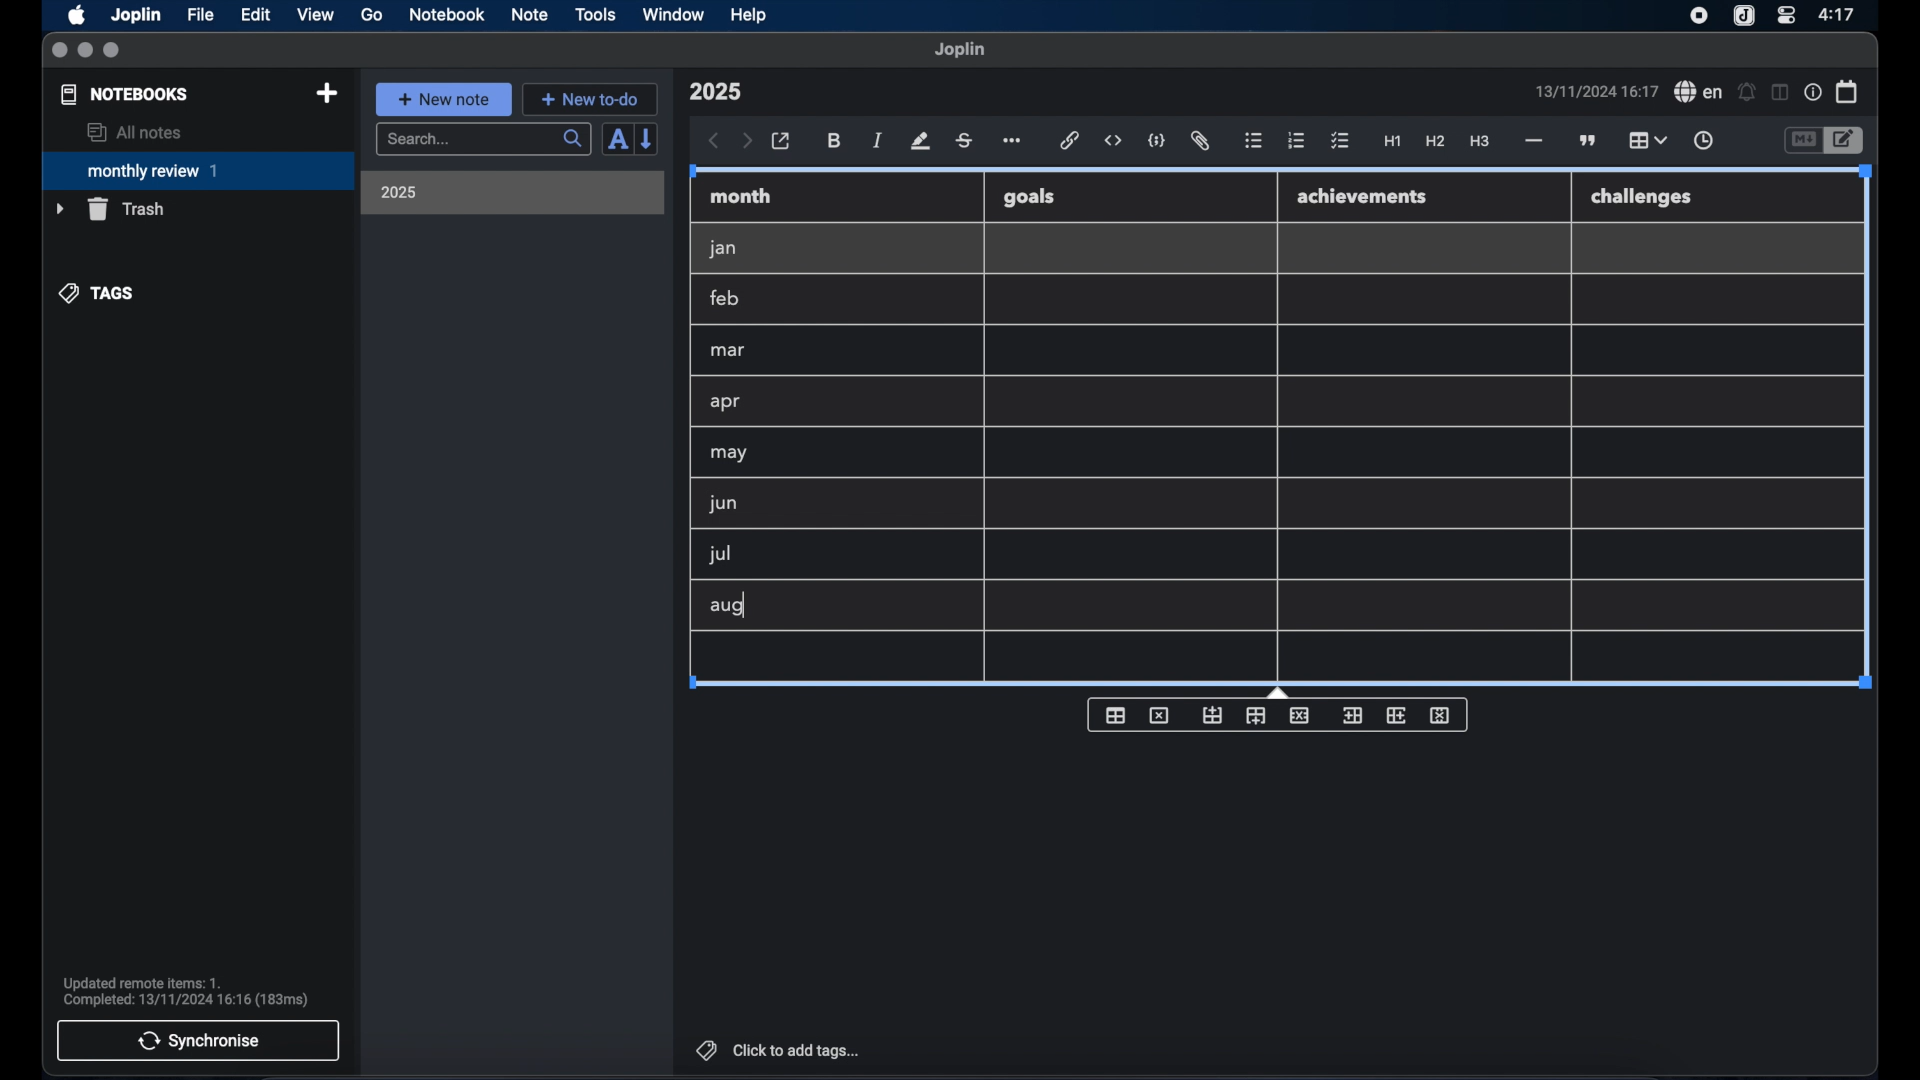 This screenshot has height=1080, width=1920. I want to click on insert column before, so click(1352, 716).